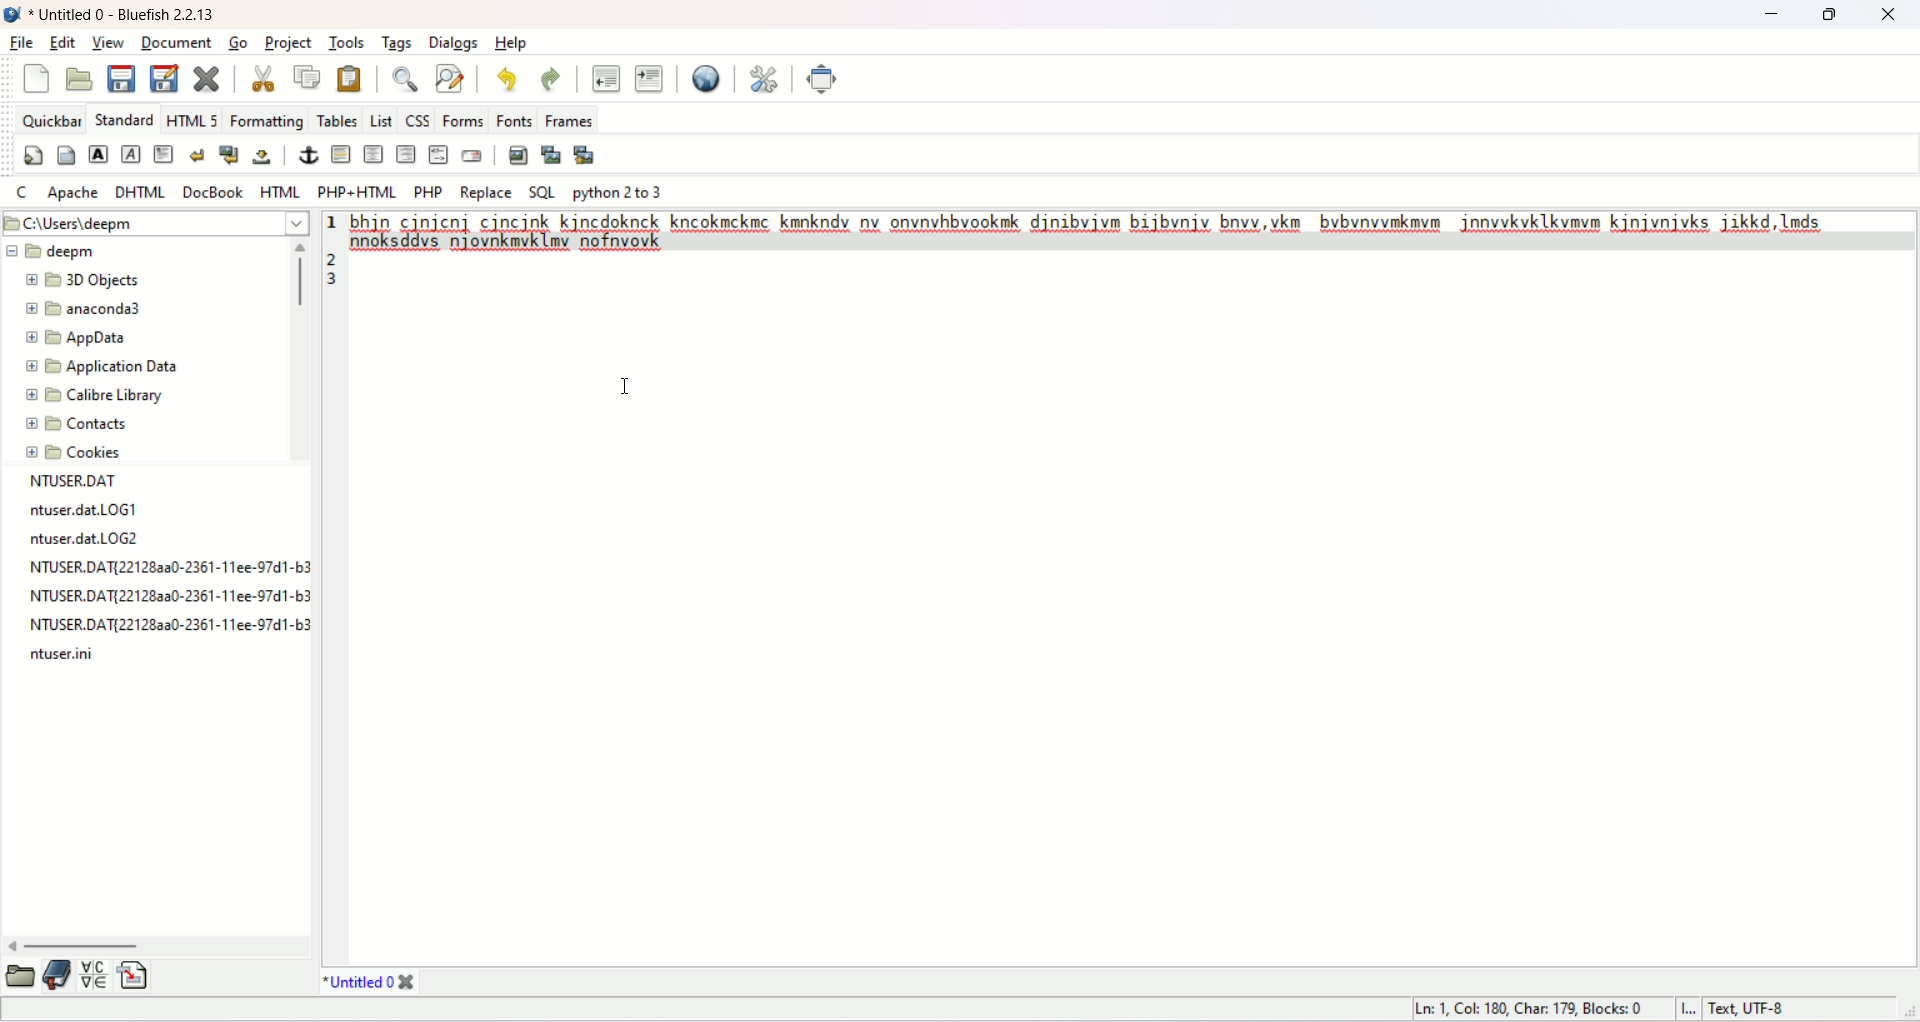 This screenshot has width=1920, height=1022. What do you see at coordinates (407, 154) in the screenshot?
I see `right justify` at bounding box center [407, 154].